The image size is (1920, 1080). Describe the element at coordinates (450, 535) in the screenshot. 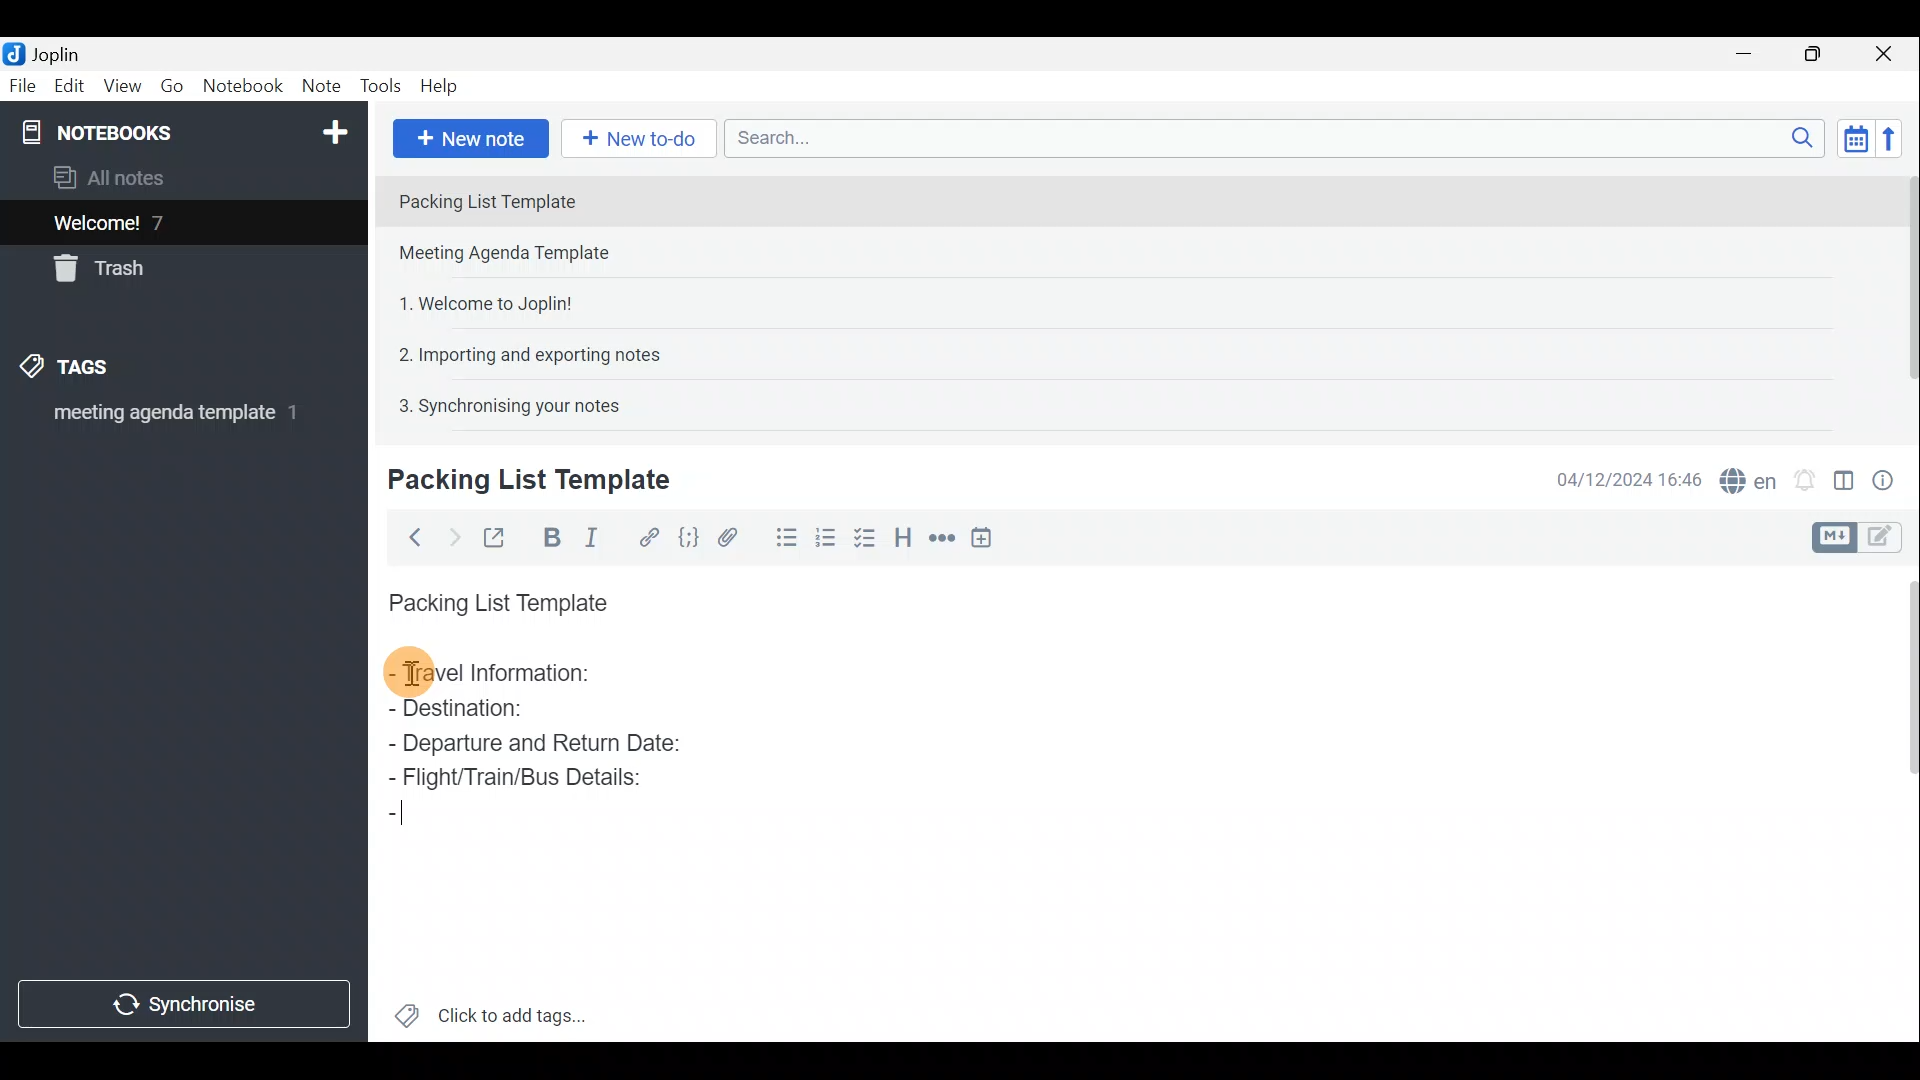

I see `Forward` at that location.